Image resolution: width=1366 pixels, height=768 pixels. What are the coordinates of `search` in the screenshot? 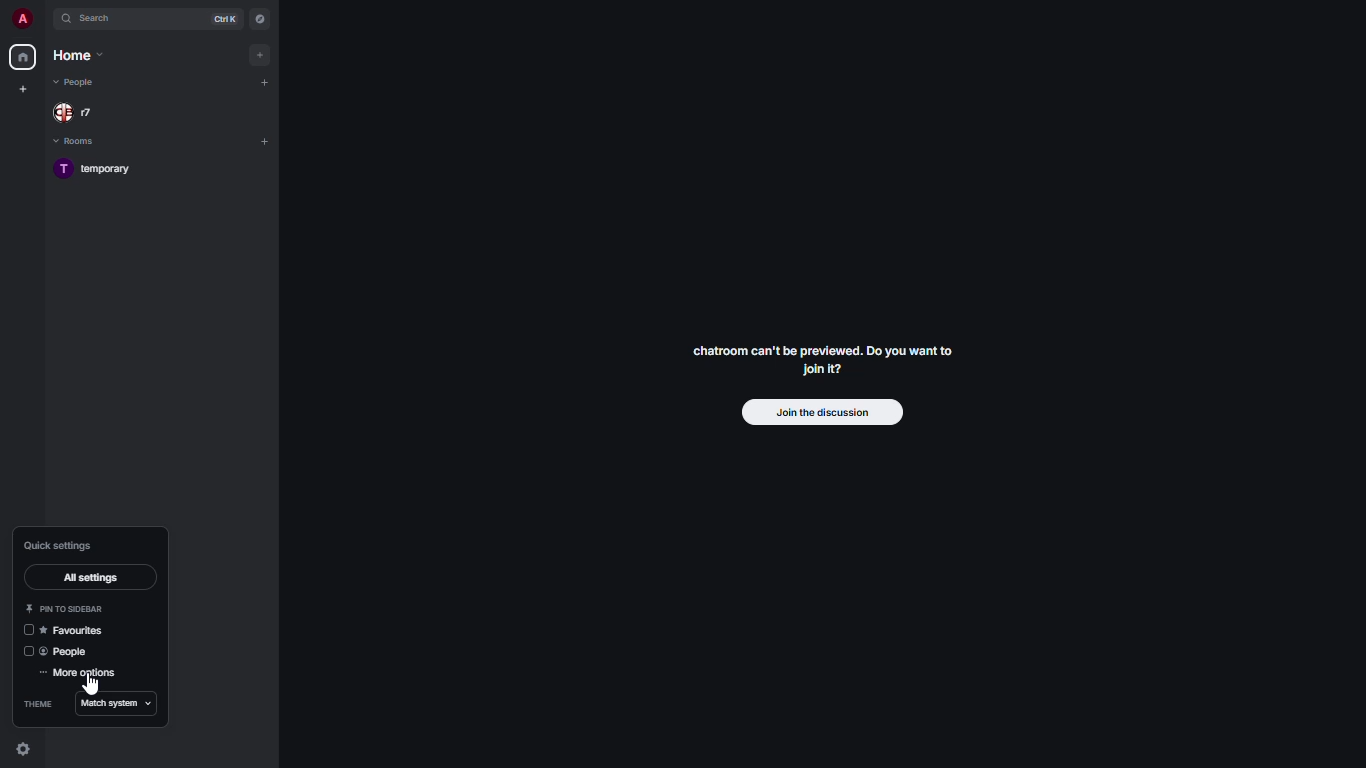 It's located at (106, 19).